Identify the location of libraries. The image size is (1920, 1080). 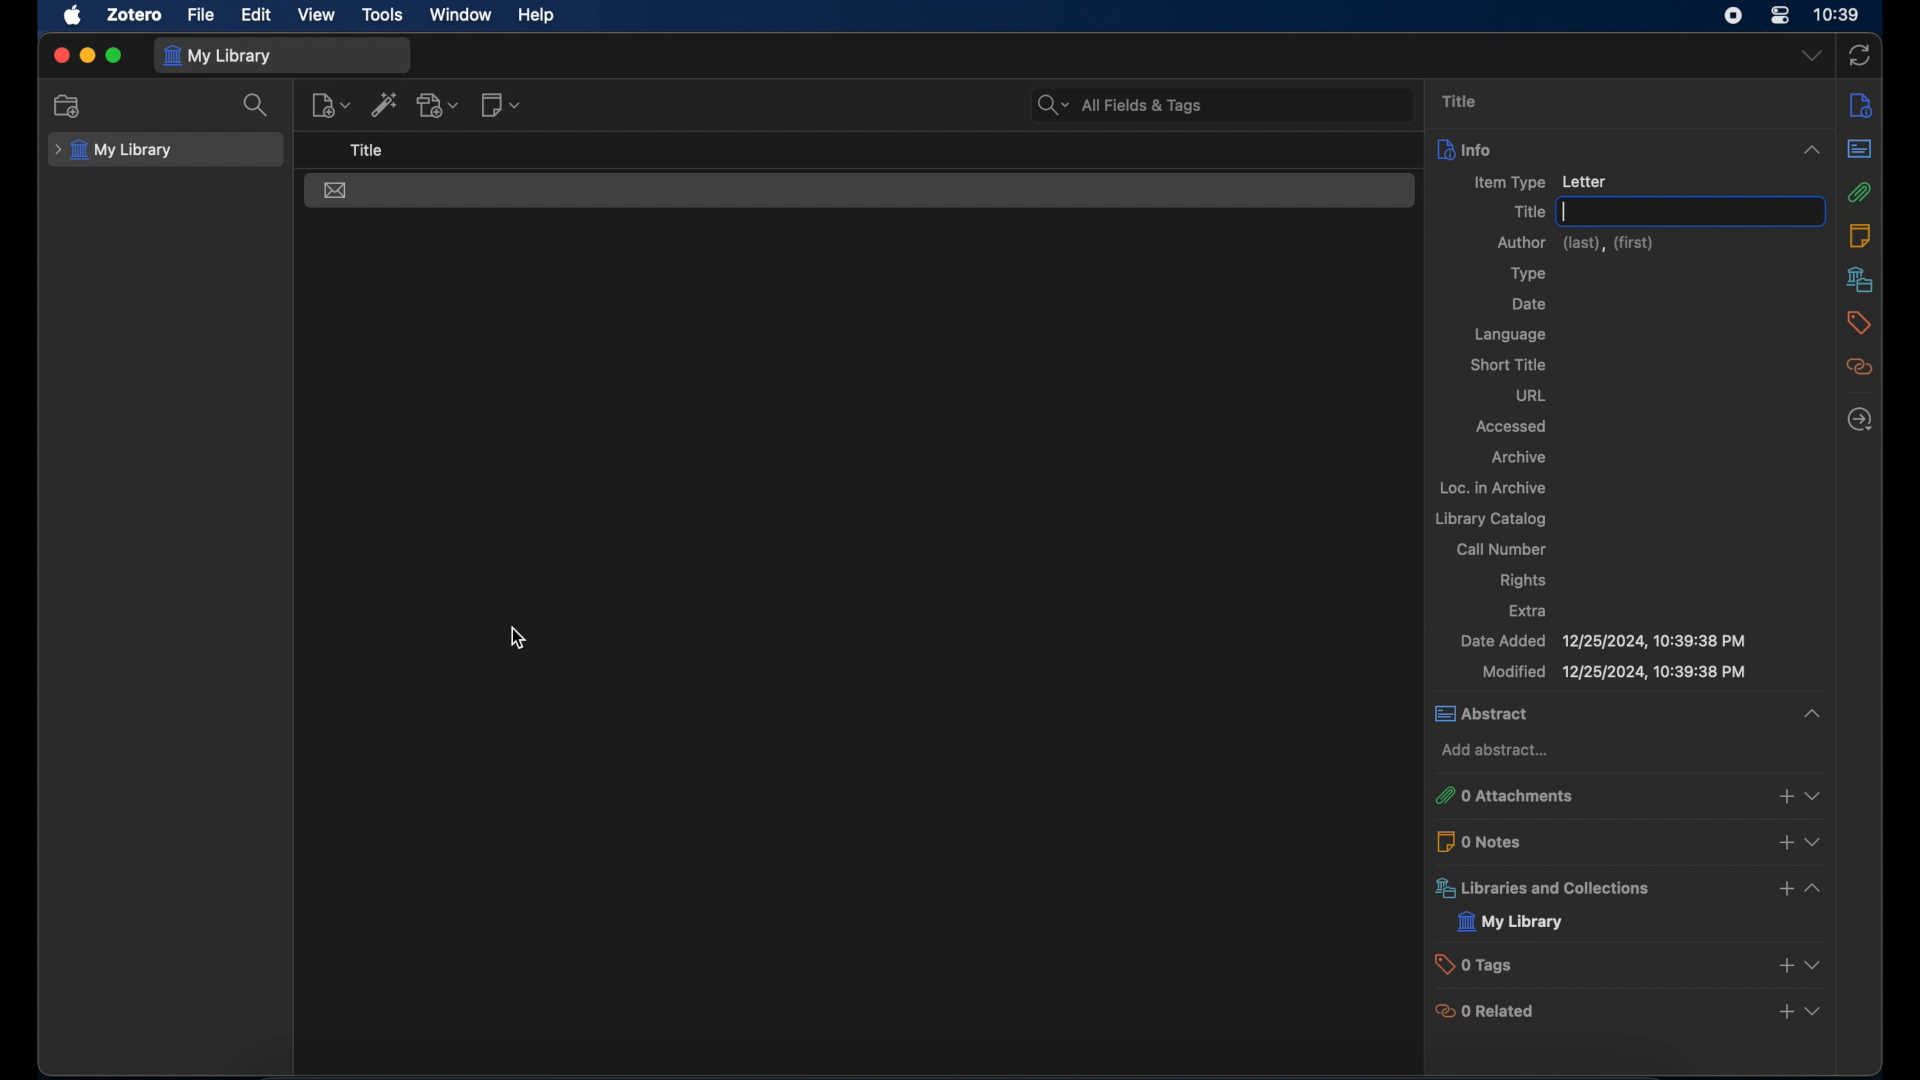
(1860, 279).